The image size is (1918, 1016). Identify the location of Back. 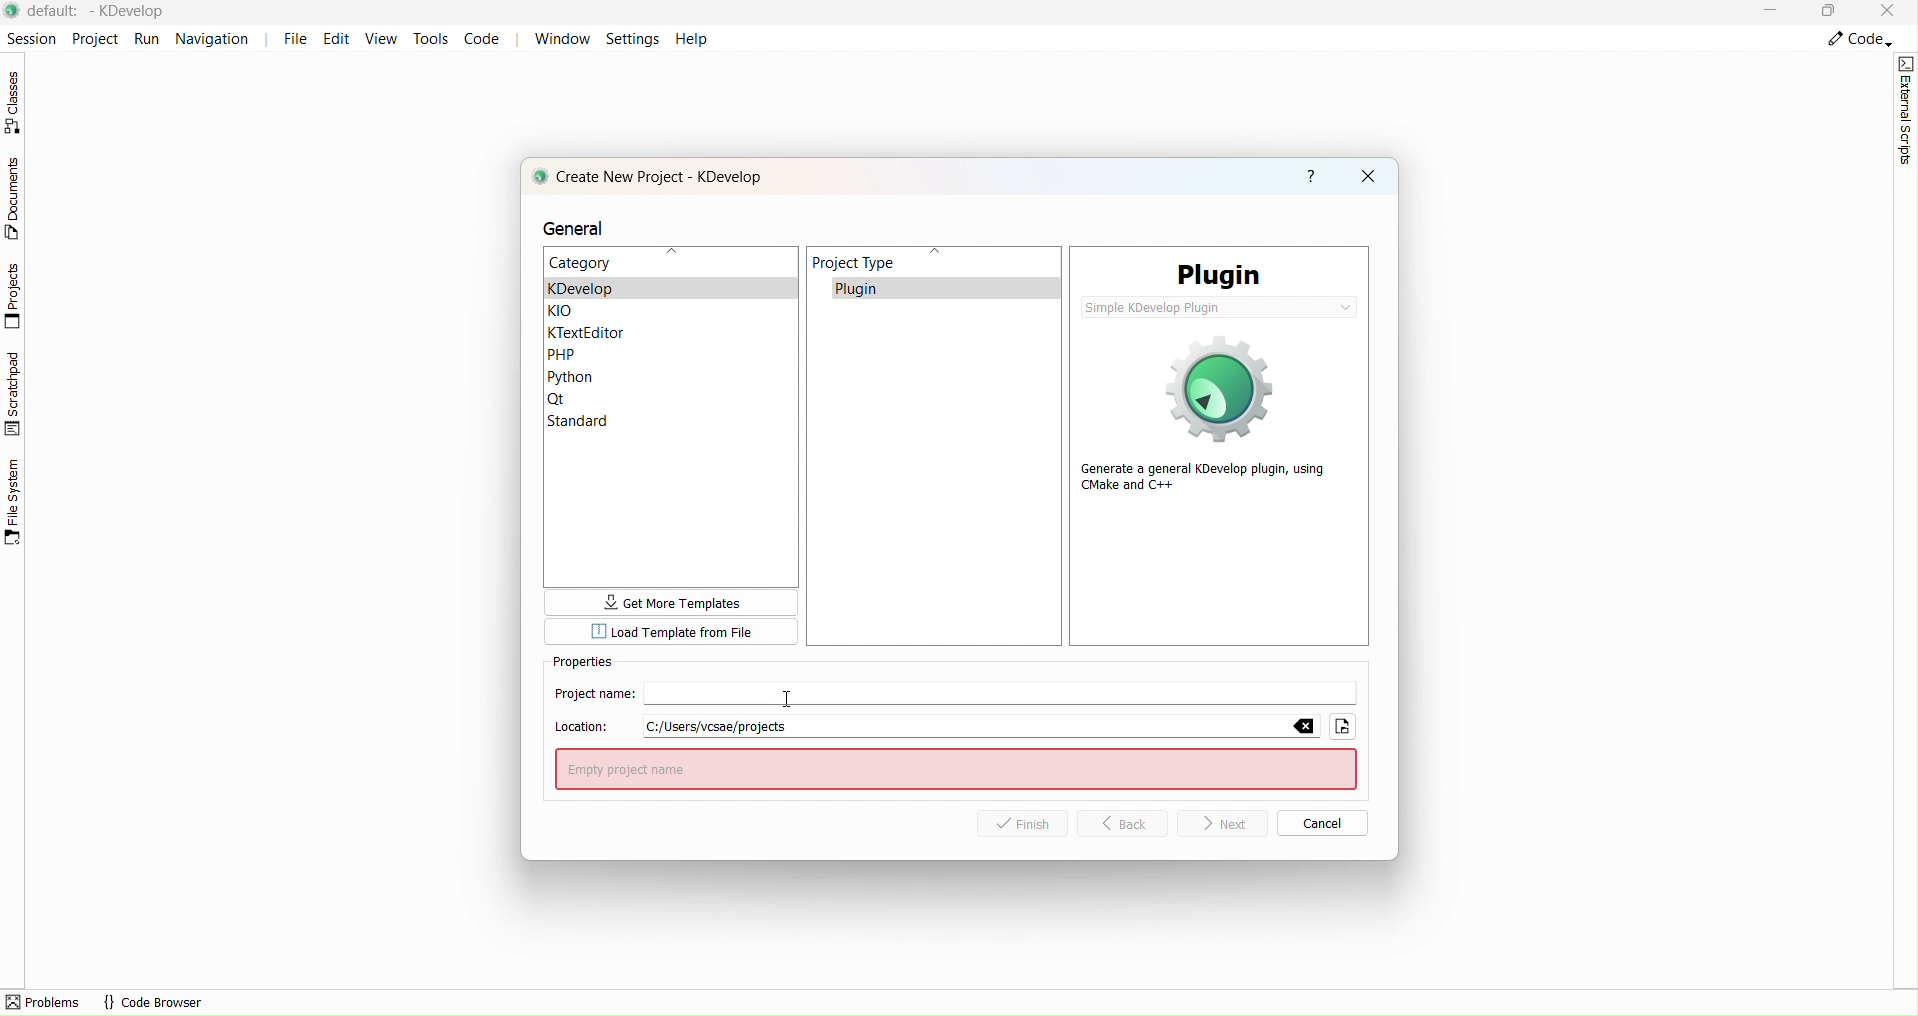
(1130, 822).